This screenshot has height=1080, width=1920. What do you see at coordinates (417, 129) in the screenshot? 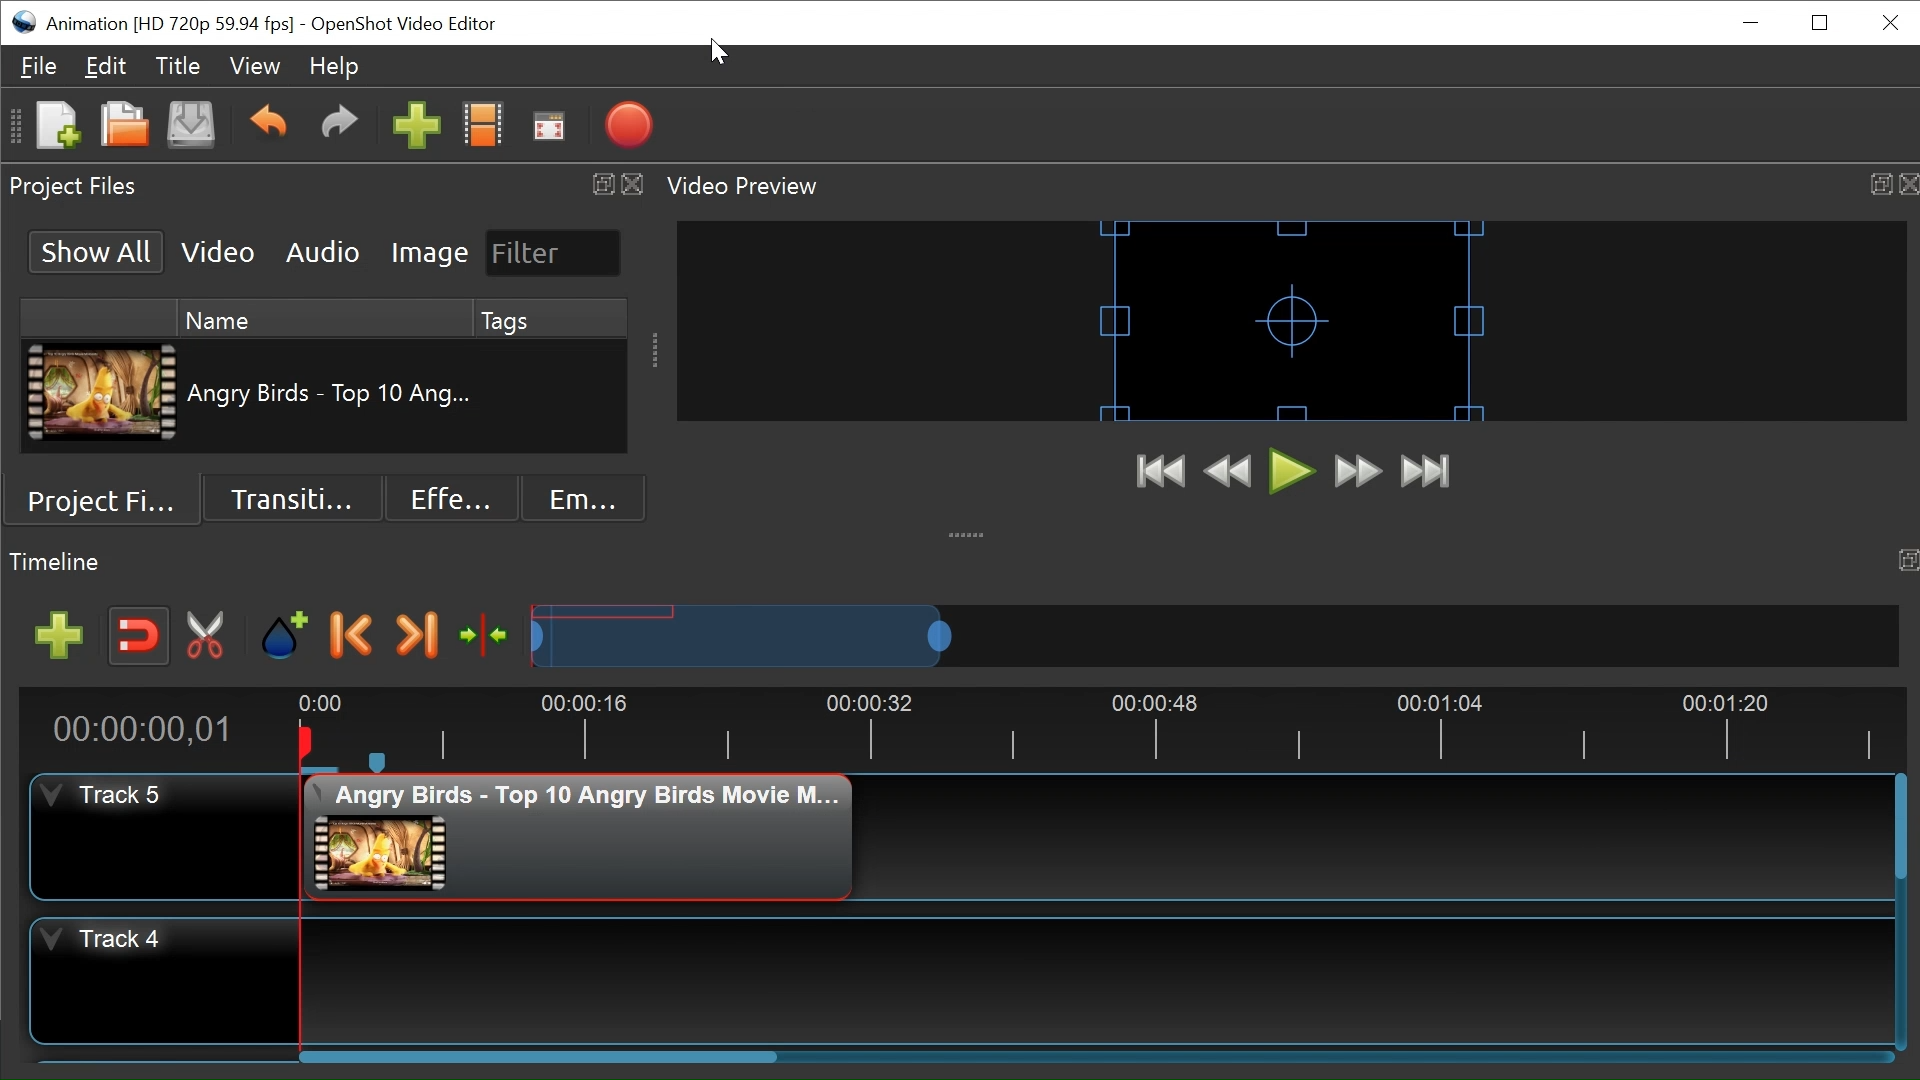
I see `Import Files` at bounding box center [417, 129].